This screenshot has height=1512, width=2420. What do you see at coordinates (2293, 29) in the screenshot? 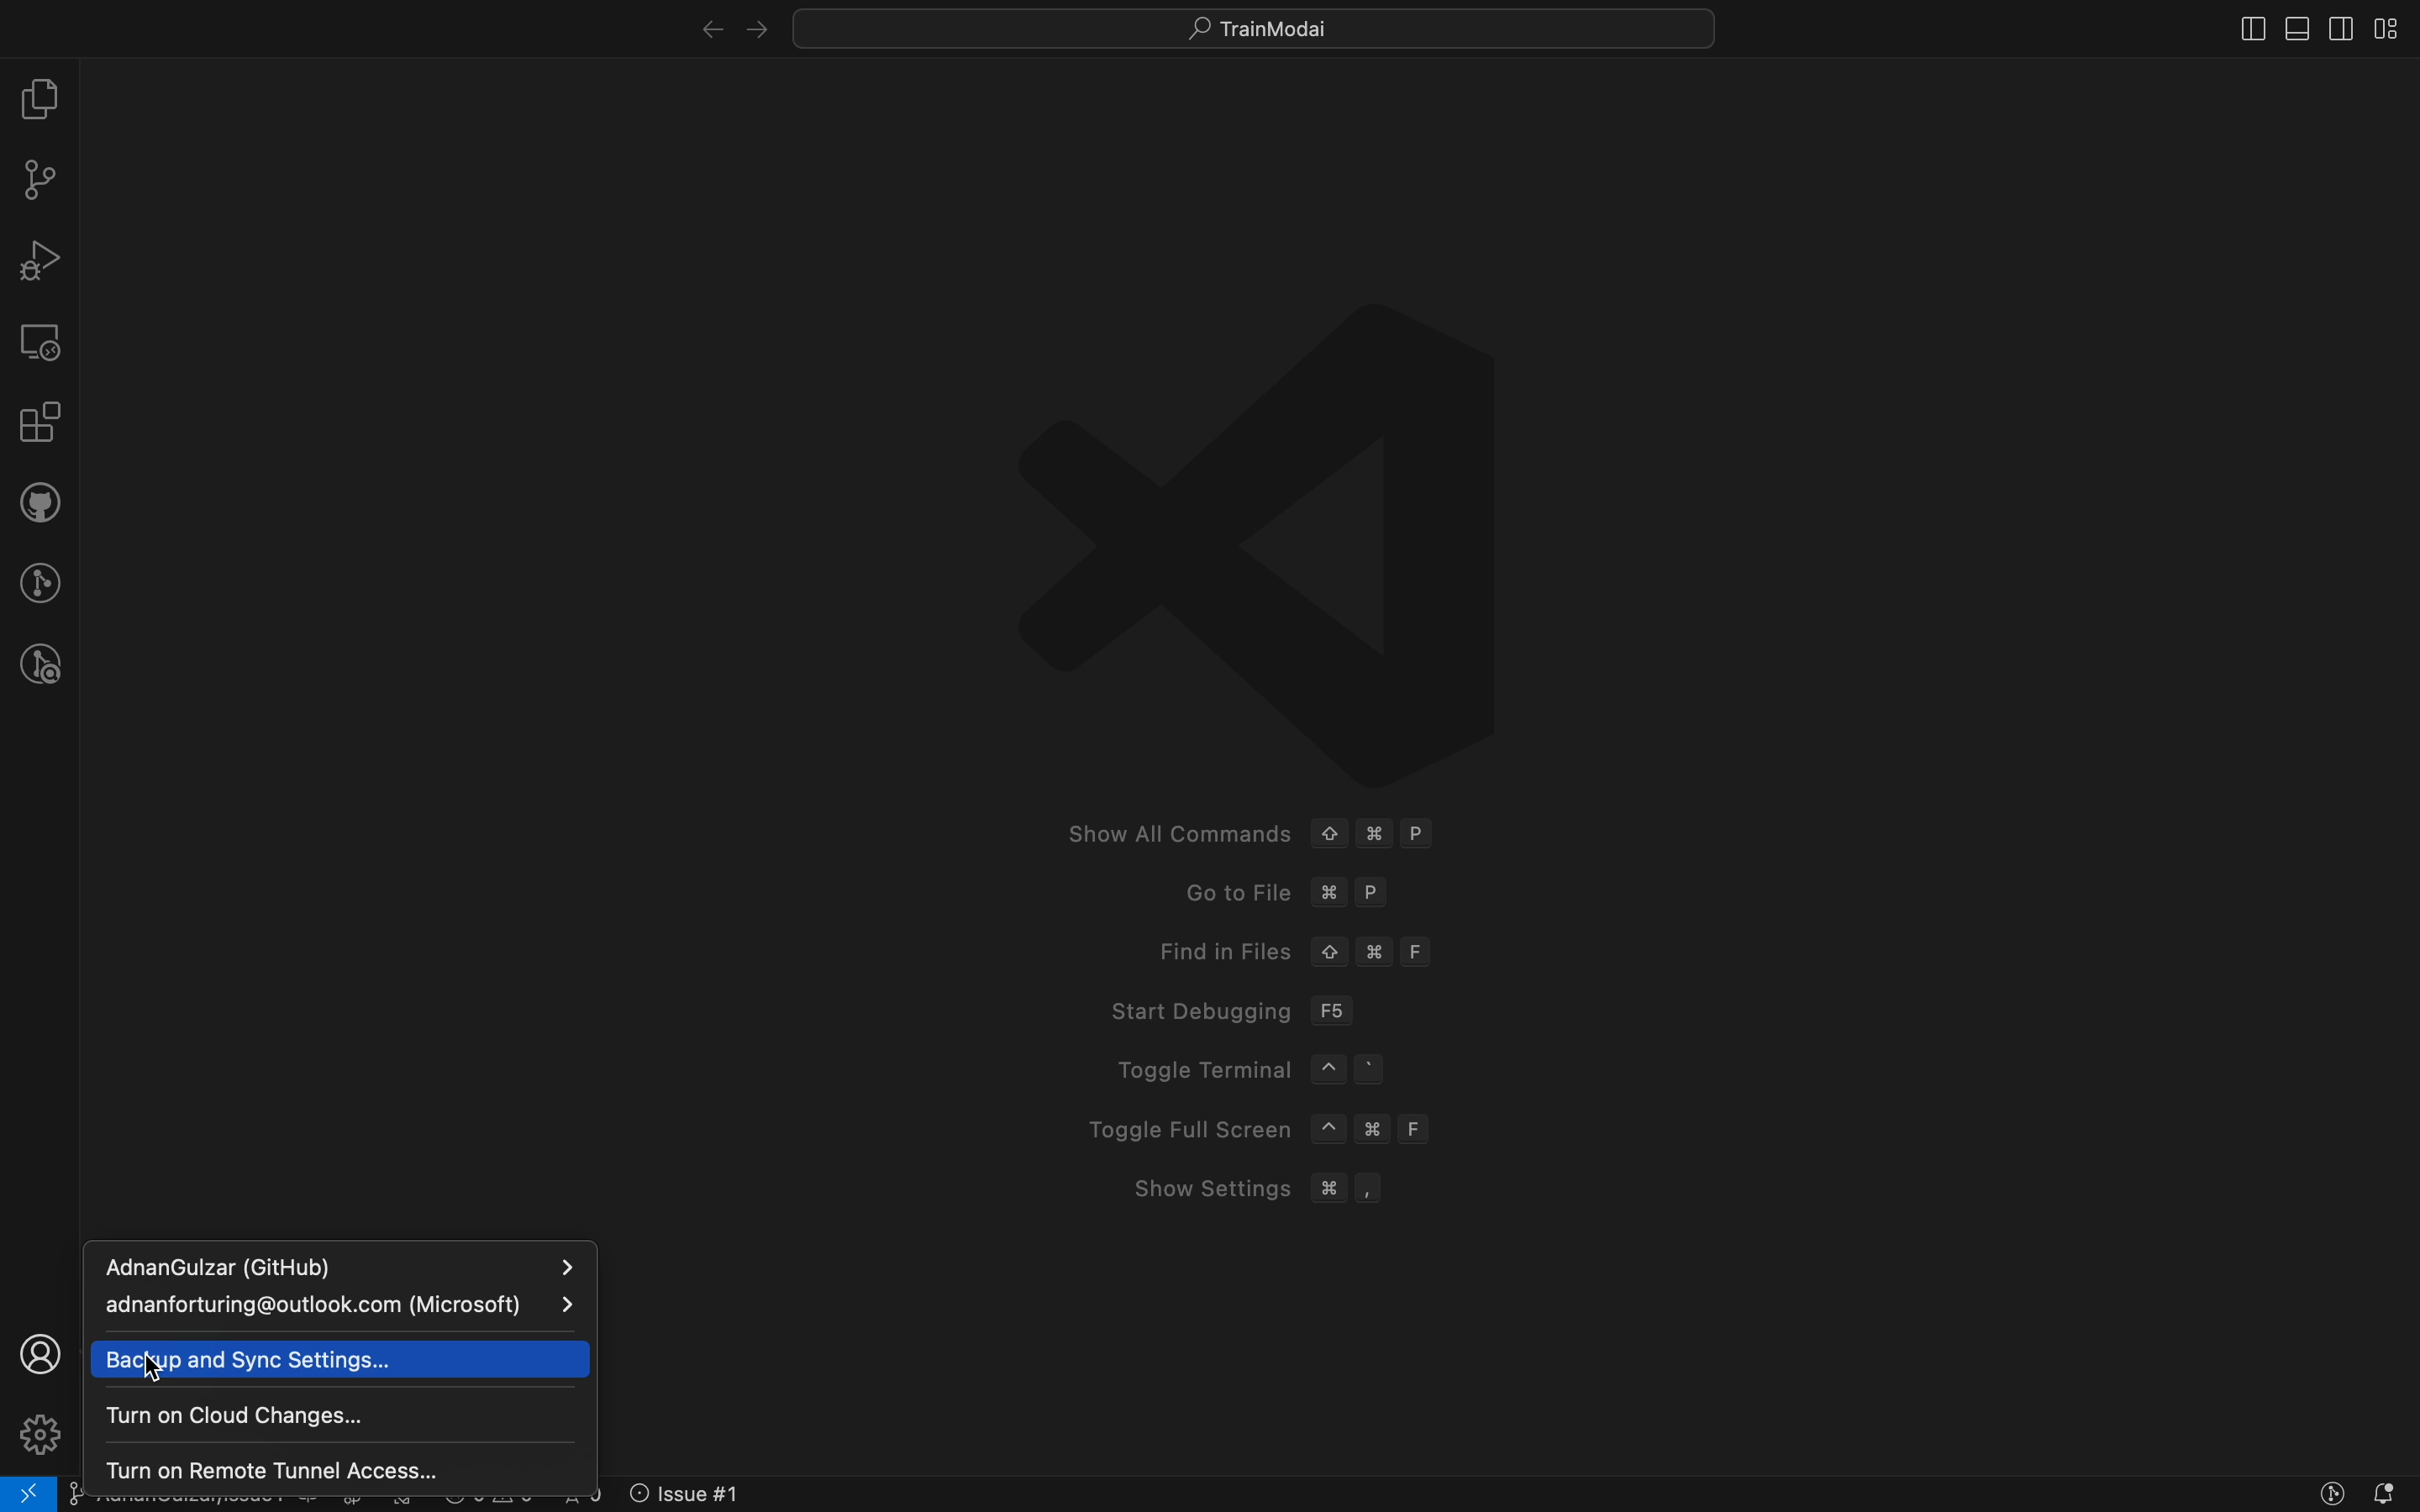
I see `toog;e primary bar` at bounding box center [2293, 29].